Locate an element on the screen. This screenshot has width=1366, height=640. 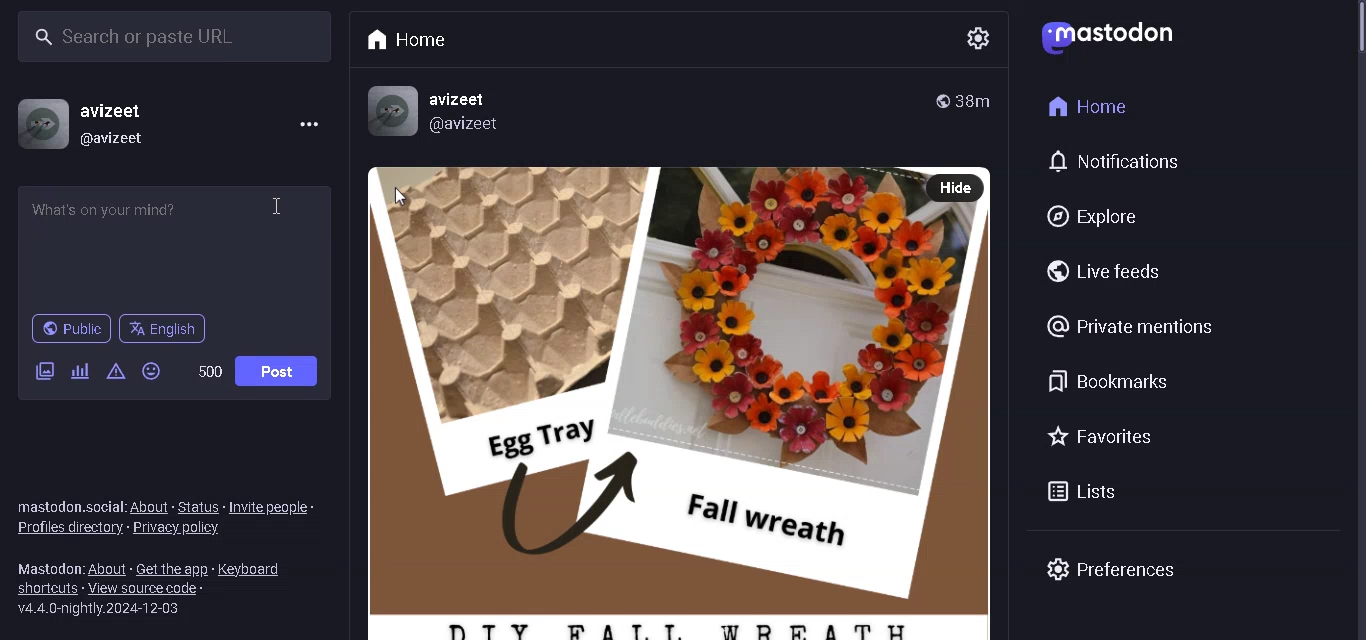
cursor position is located at coordinates (276, 206).